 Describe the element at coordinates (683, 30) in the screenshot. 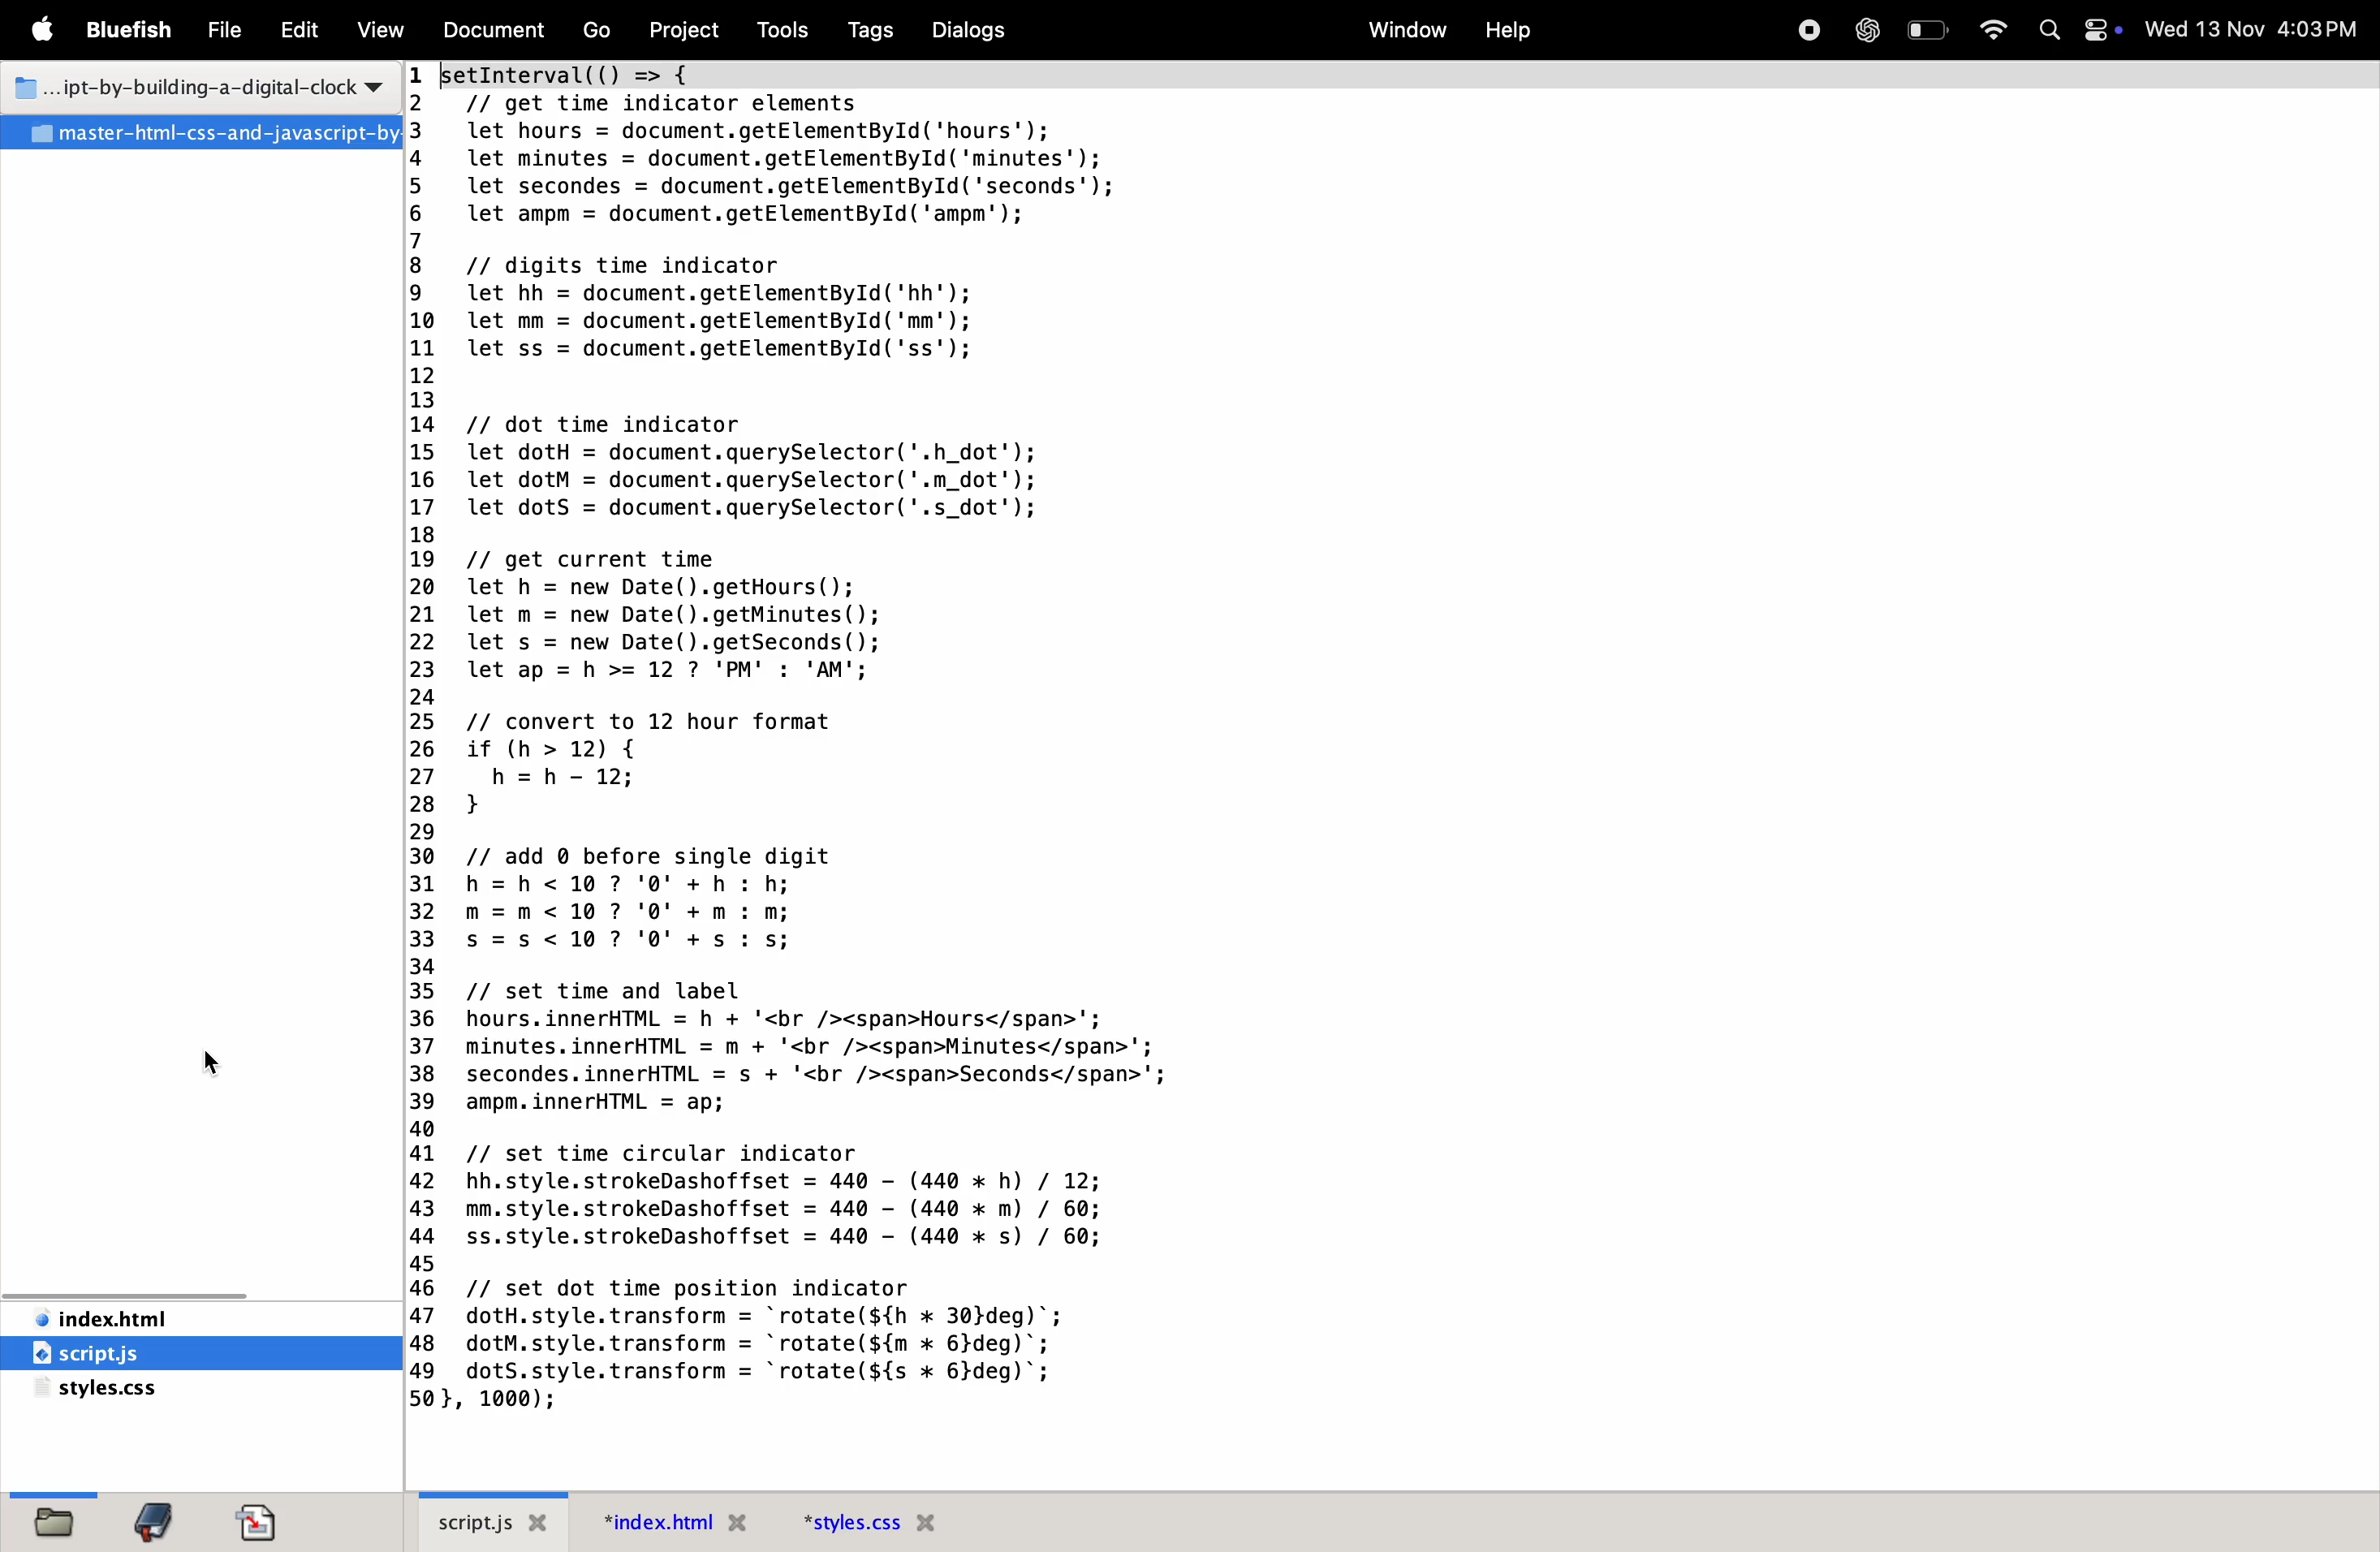

I see `Project` at that location.